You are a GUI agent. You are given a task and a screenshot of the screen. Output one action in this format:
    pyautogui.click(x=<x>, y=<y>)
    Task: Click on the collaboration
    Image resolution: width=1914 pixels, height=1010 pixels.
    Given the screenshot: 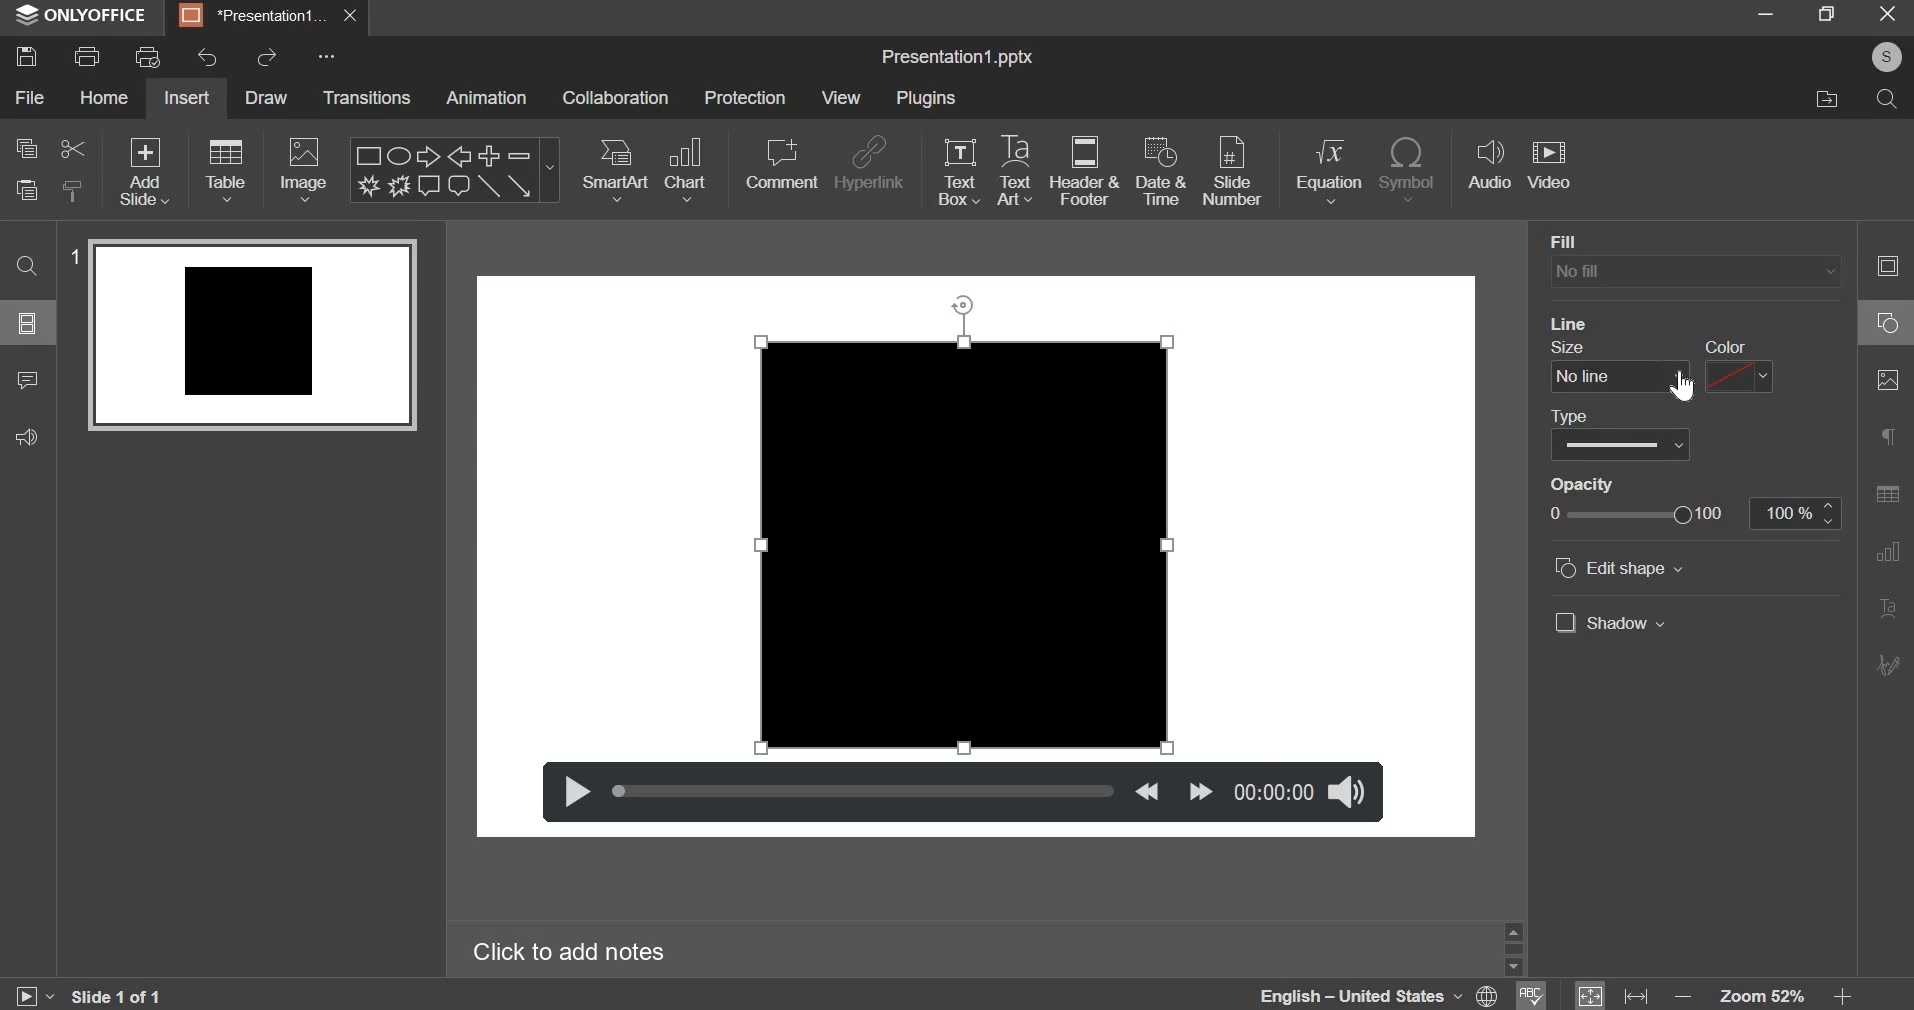 What is the action you would take?
    pyautogui.click(x=614, y=97)
    